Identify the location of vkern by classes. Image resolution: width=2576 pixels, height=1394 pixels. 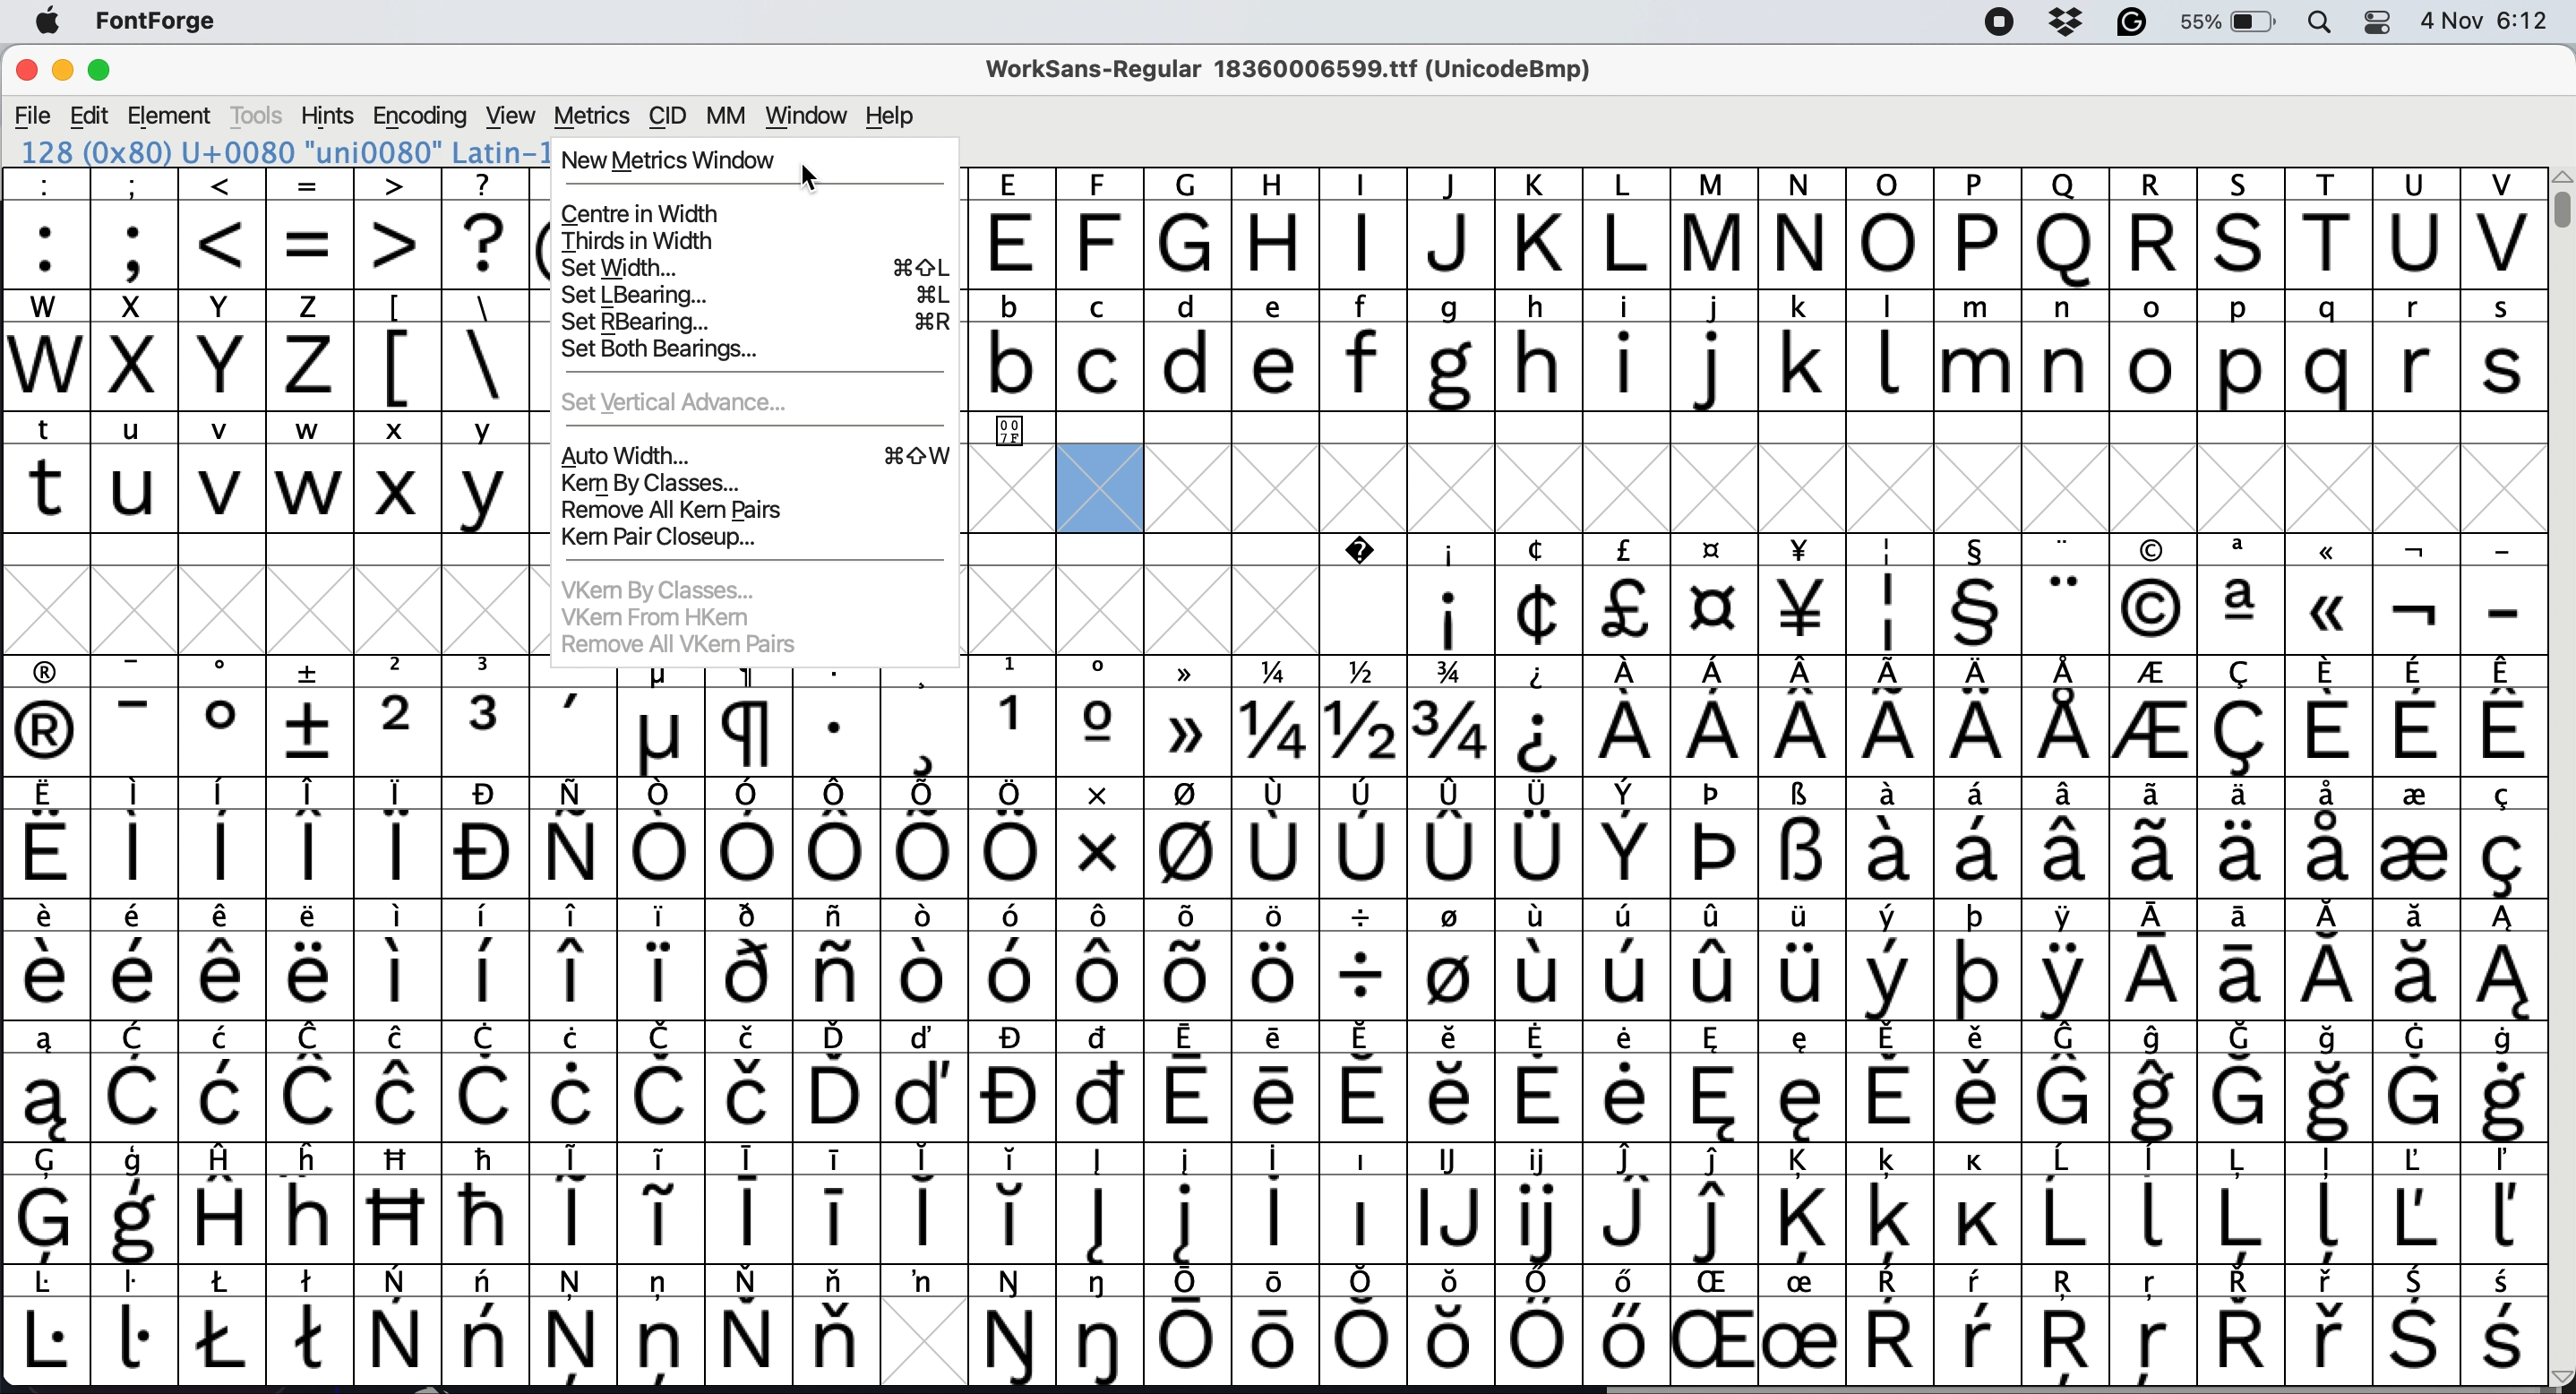
(668, 587).